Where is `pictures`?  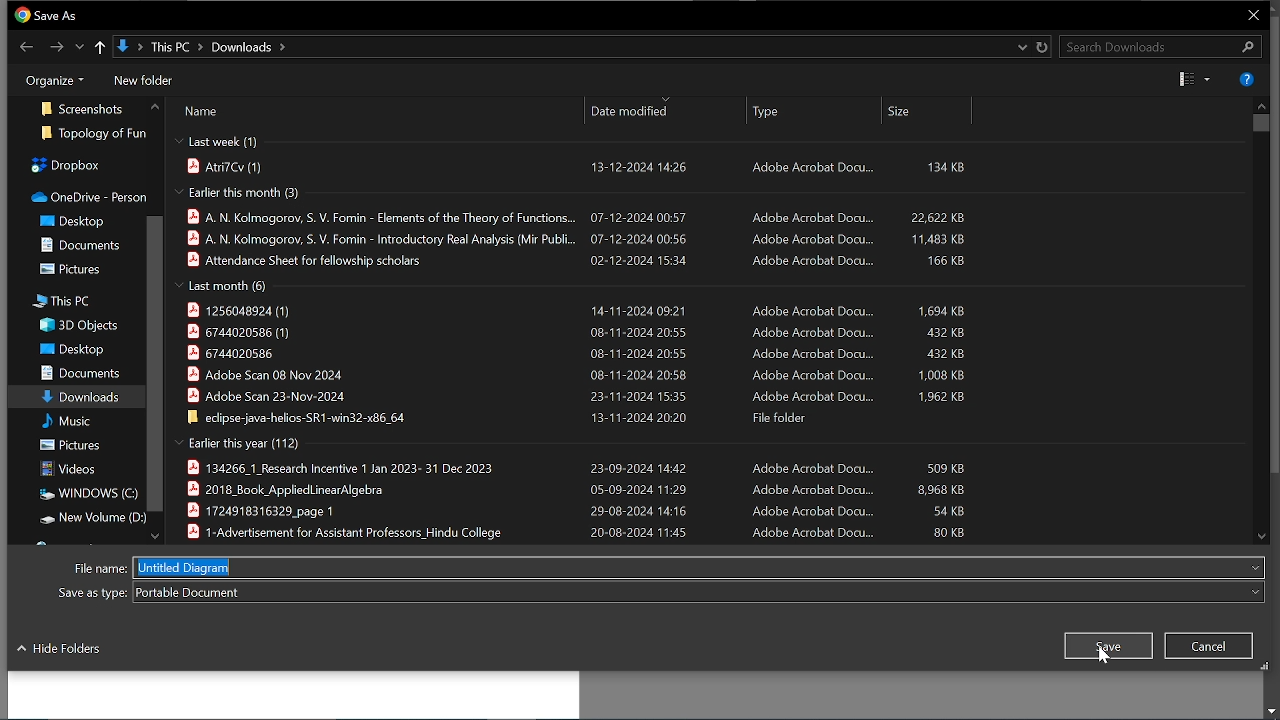 pictures is located at coordinates (70, 270).